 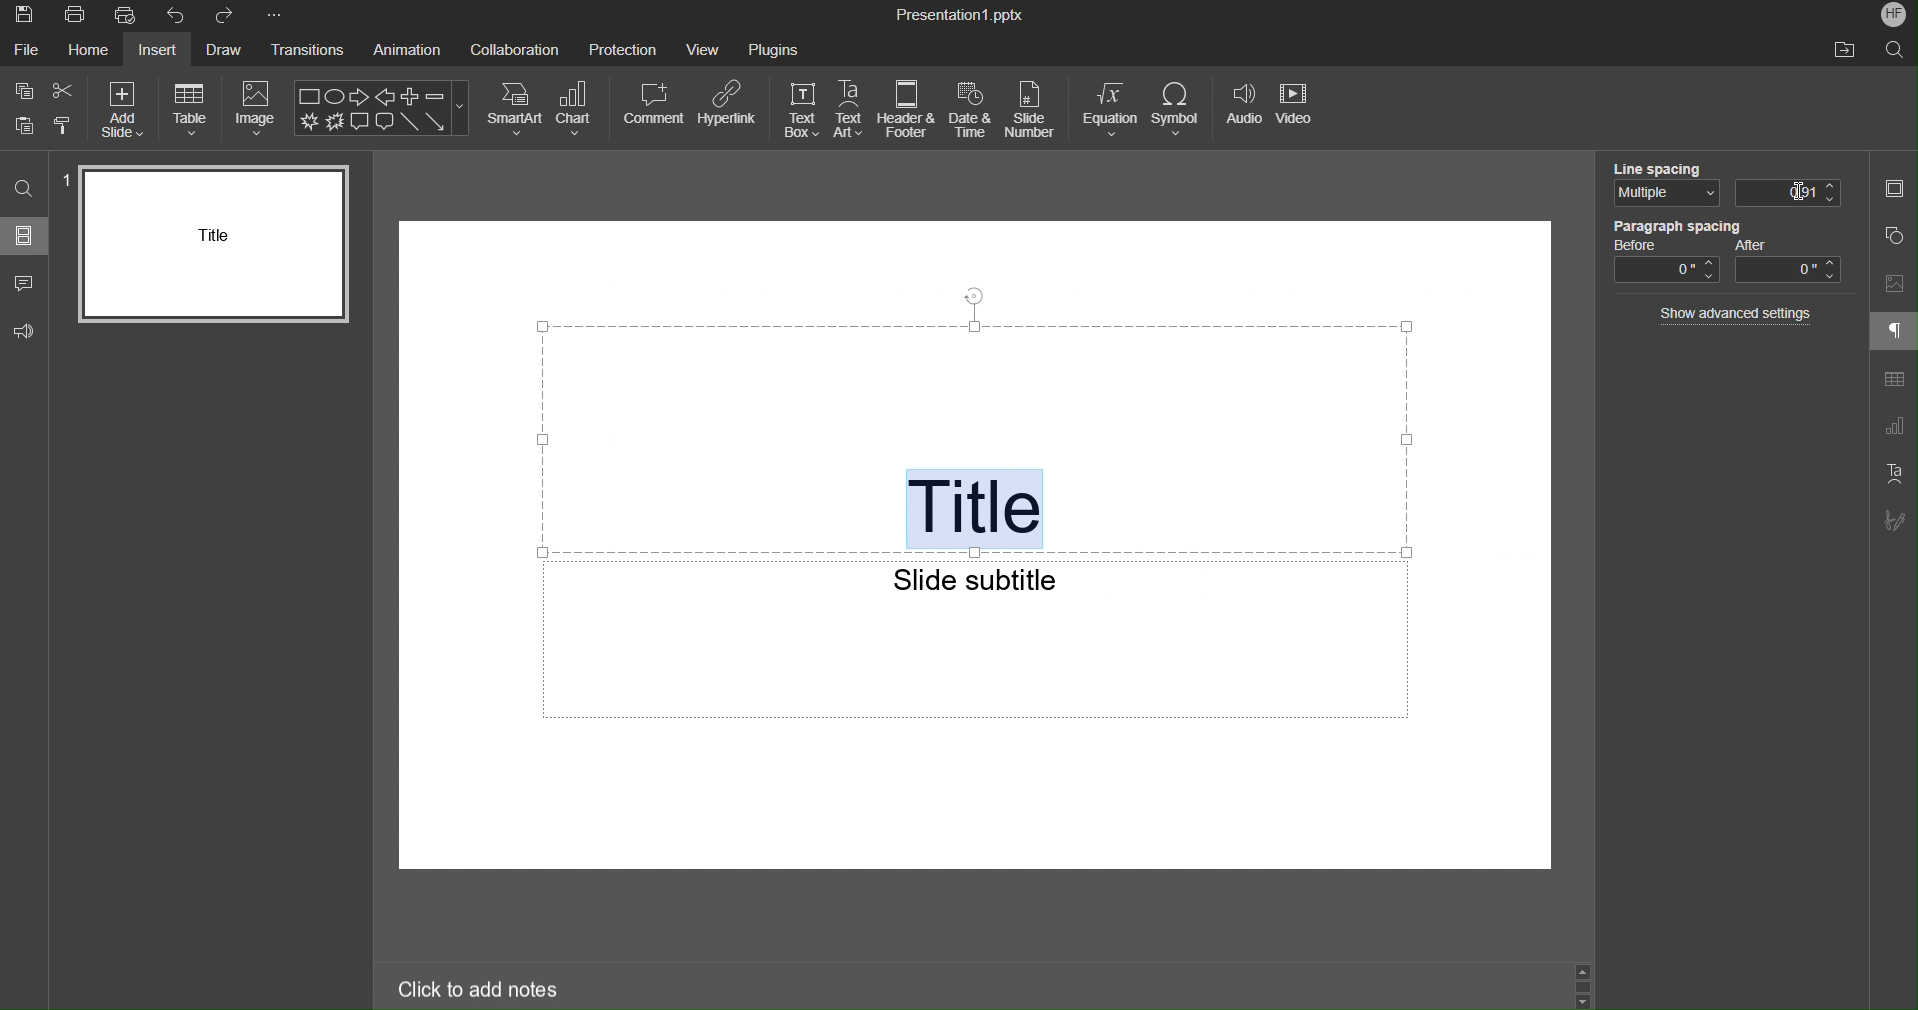 I want to click on View, so click(x=703, y=52).